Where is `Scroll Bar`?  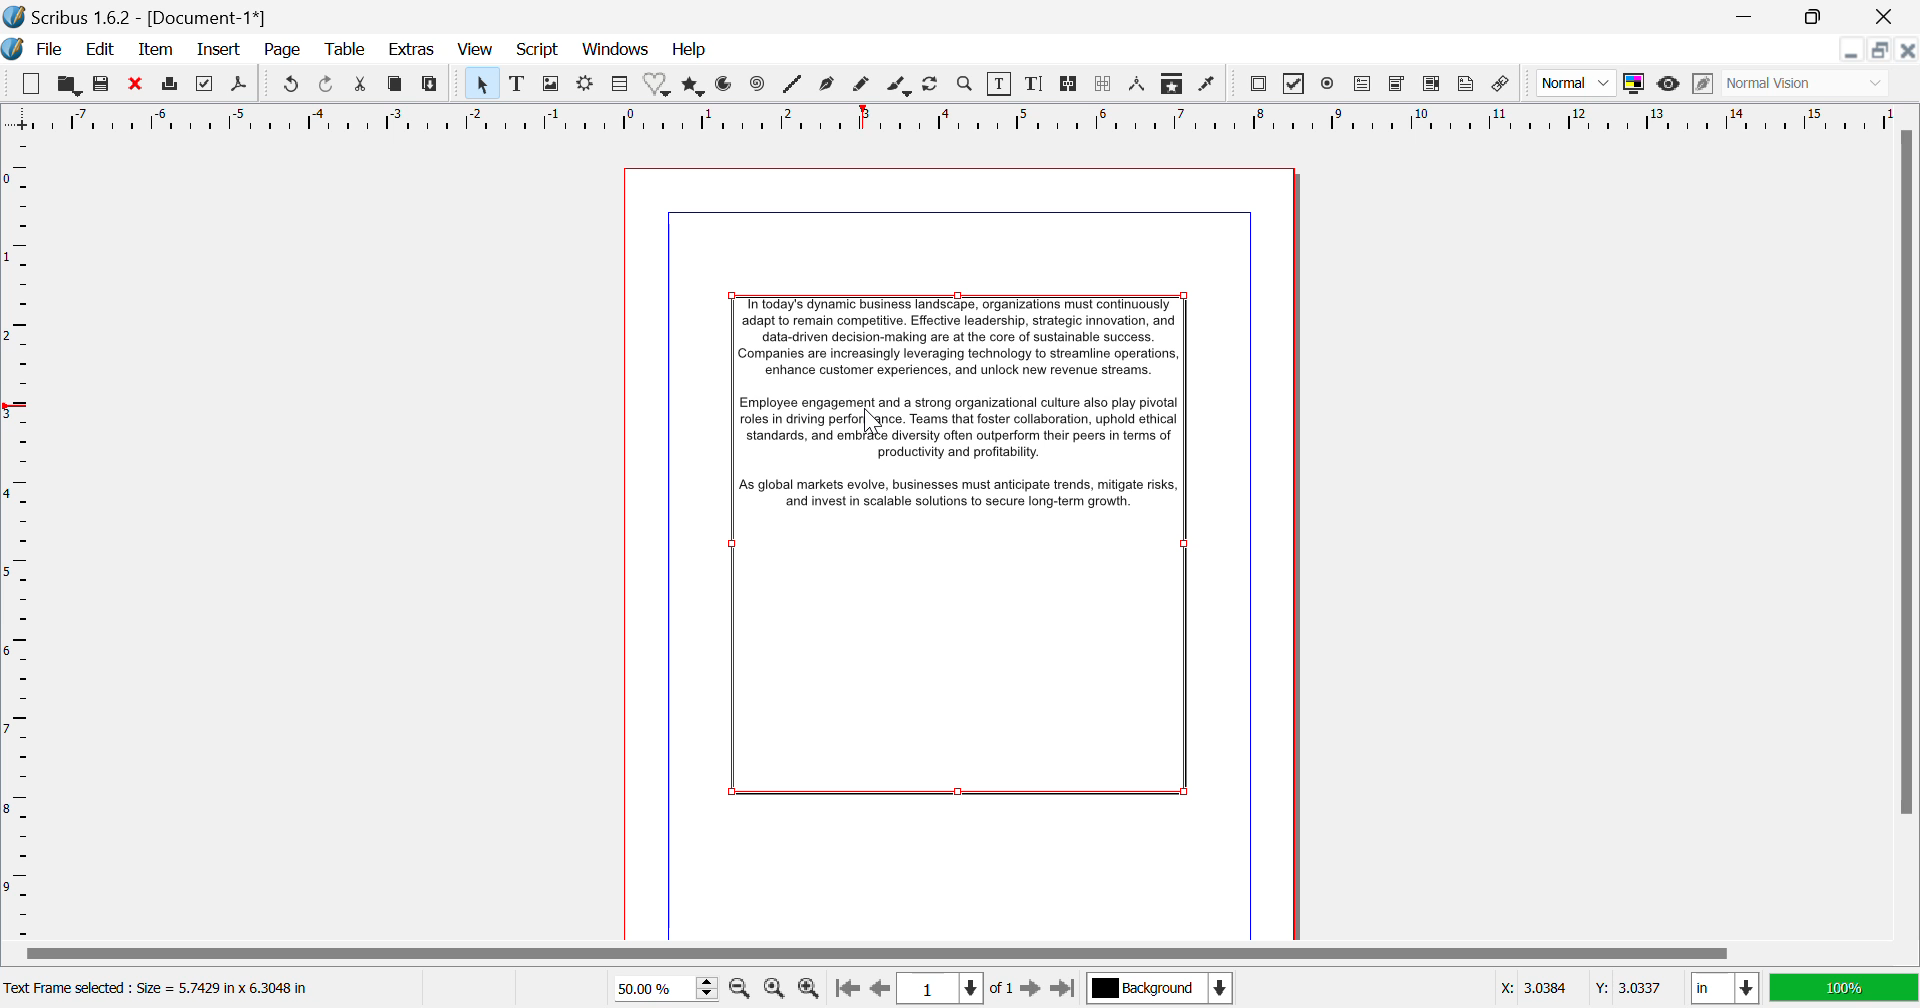
Scroll Bar is located at coordinates (1904, 531).